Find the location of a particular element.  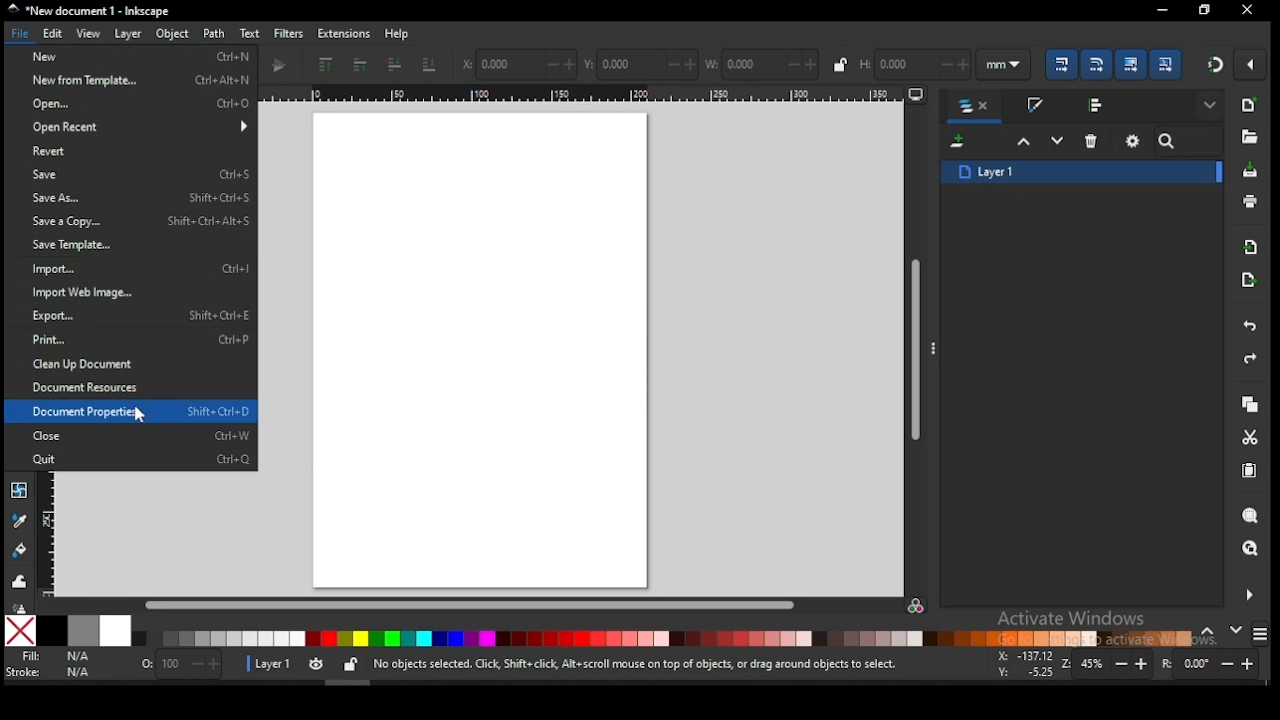

lock is located at coordinates (840, 64).